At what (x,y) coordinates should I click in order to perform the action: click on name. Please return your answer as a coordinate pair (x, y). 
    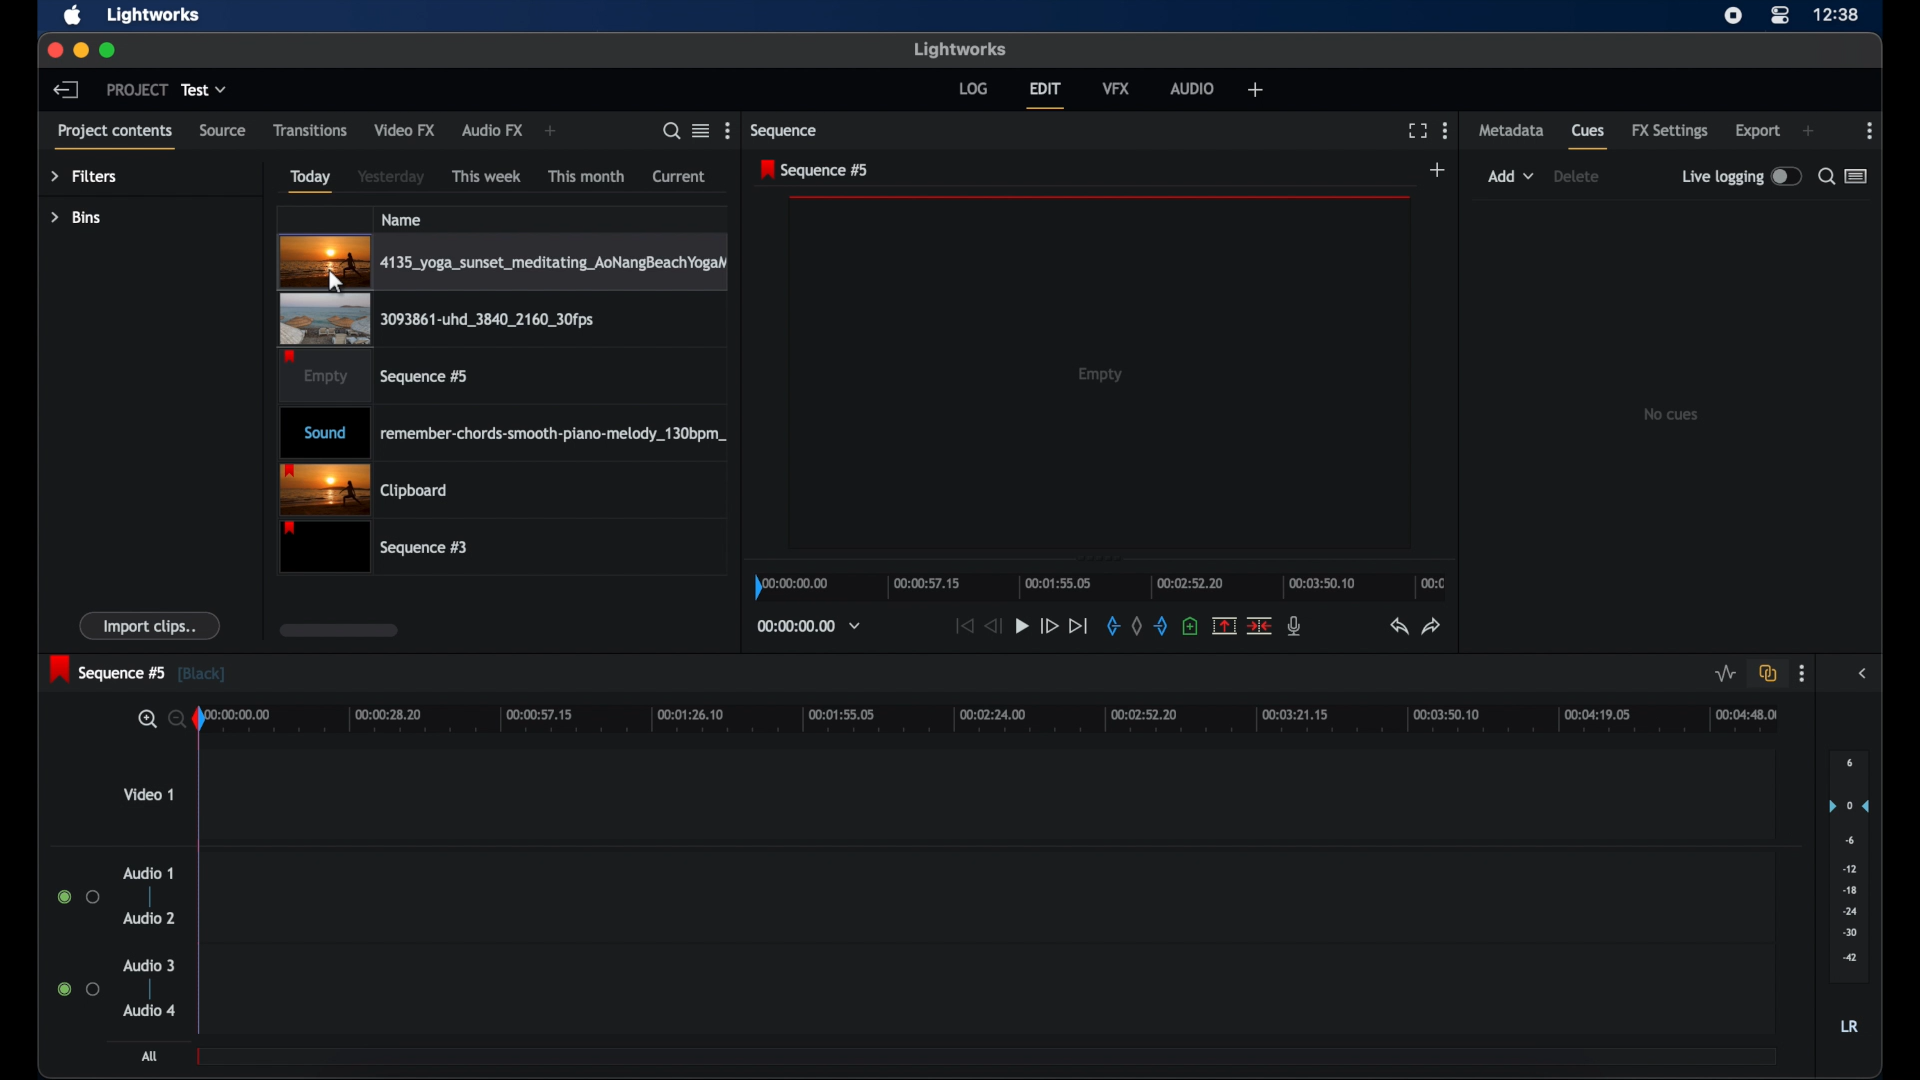
    Looking at the image, I should click on (402, 219).